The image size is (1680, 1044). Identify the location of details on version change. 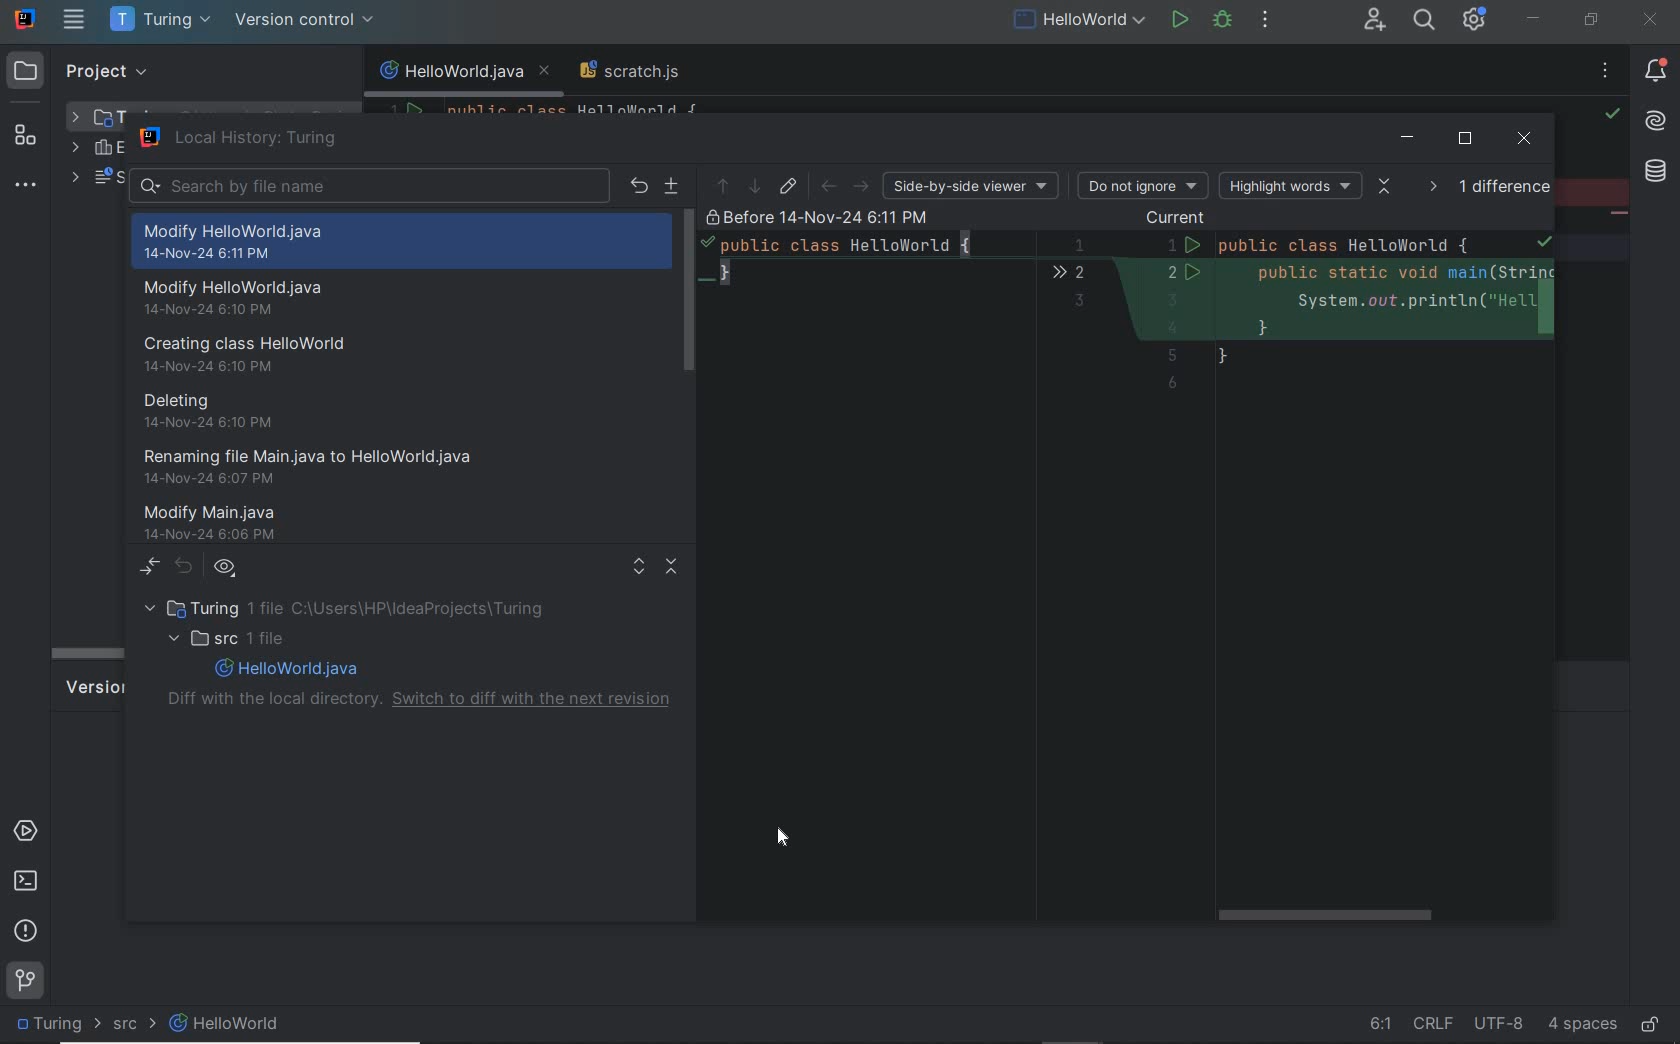
(1129, 303).